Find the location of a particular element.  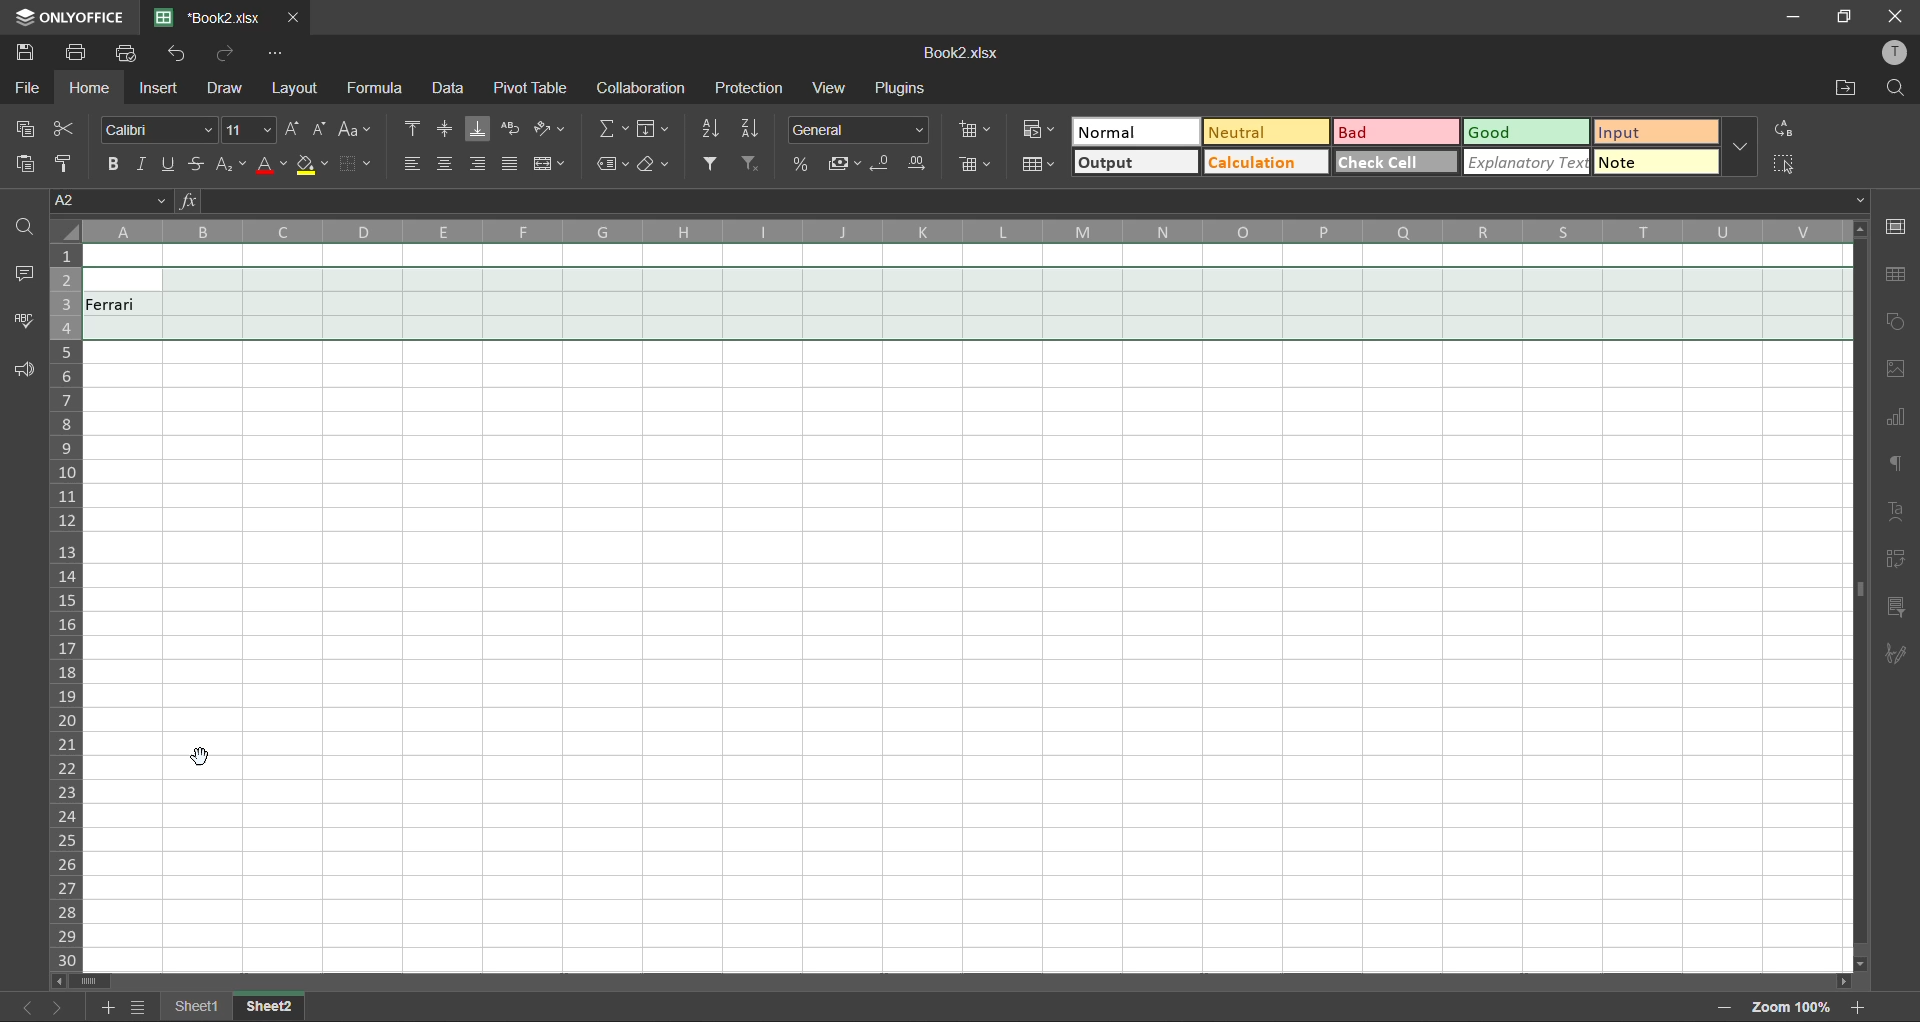

conditional formatting is located at coordinates (1040, 128).